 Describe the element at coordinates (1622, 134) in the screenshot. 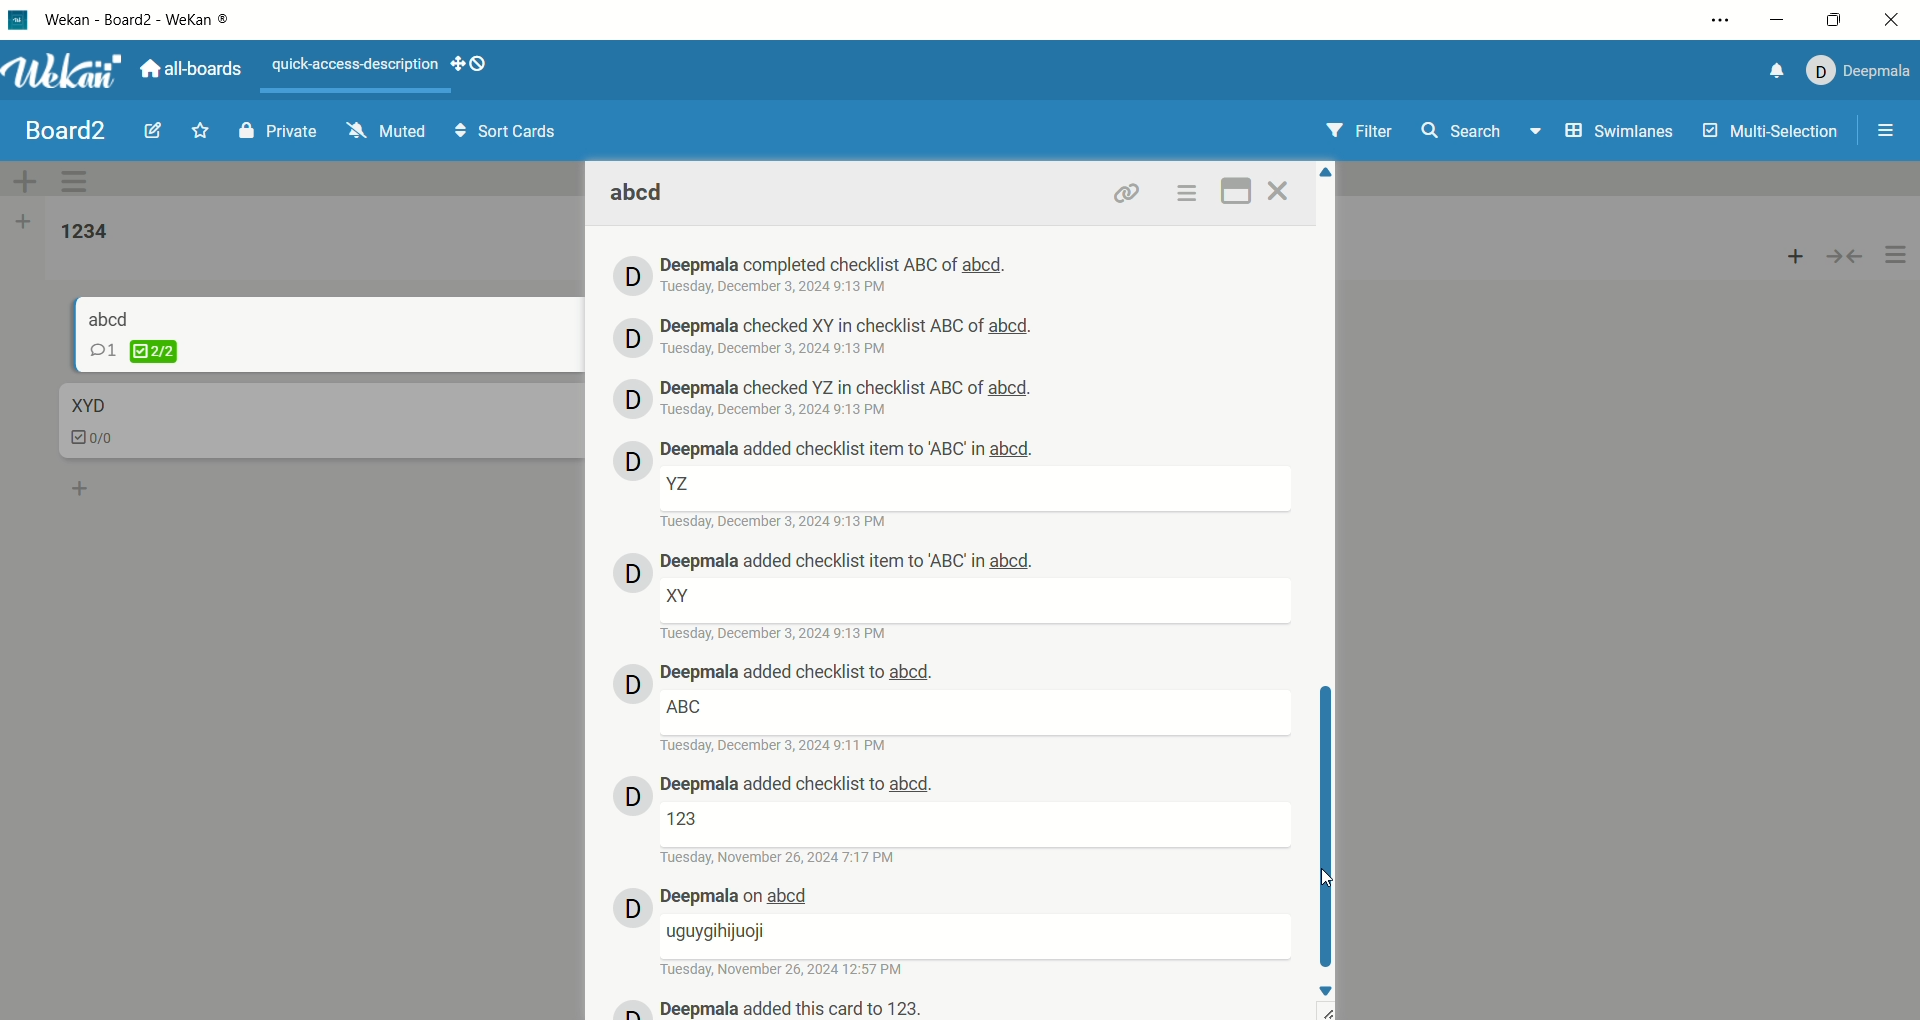

I see `swimlanes` at that location.